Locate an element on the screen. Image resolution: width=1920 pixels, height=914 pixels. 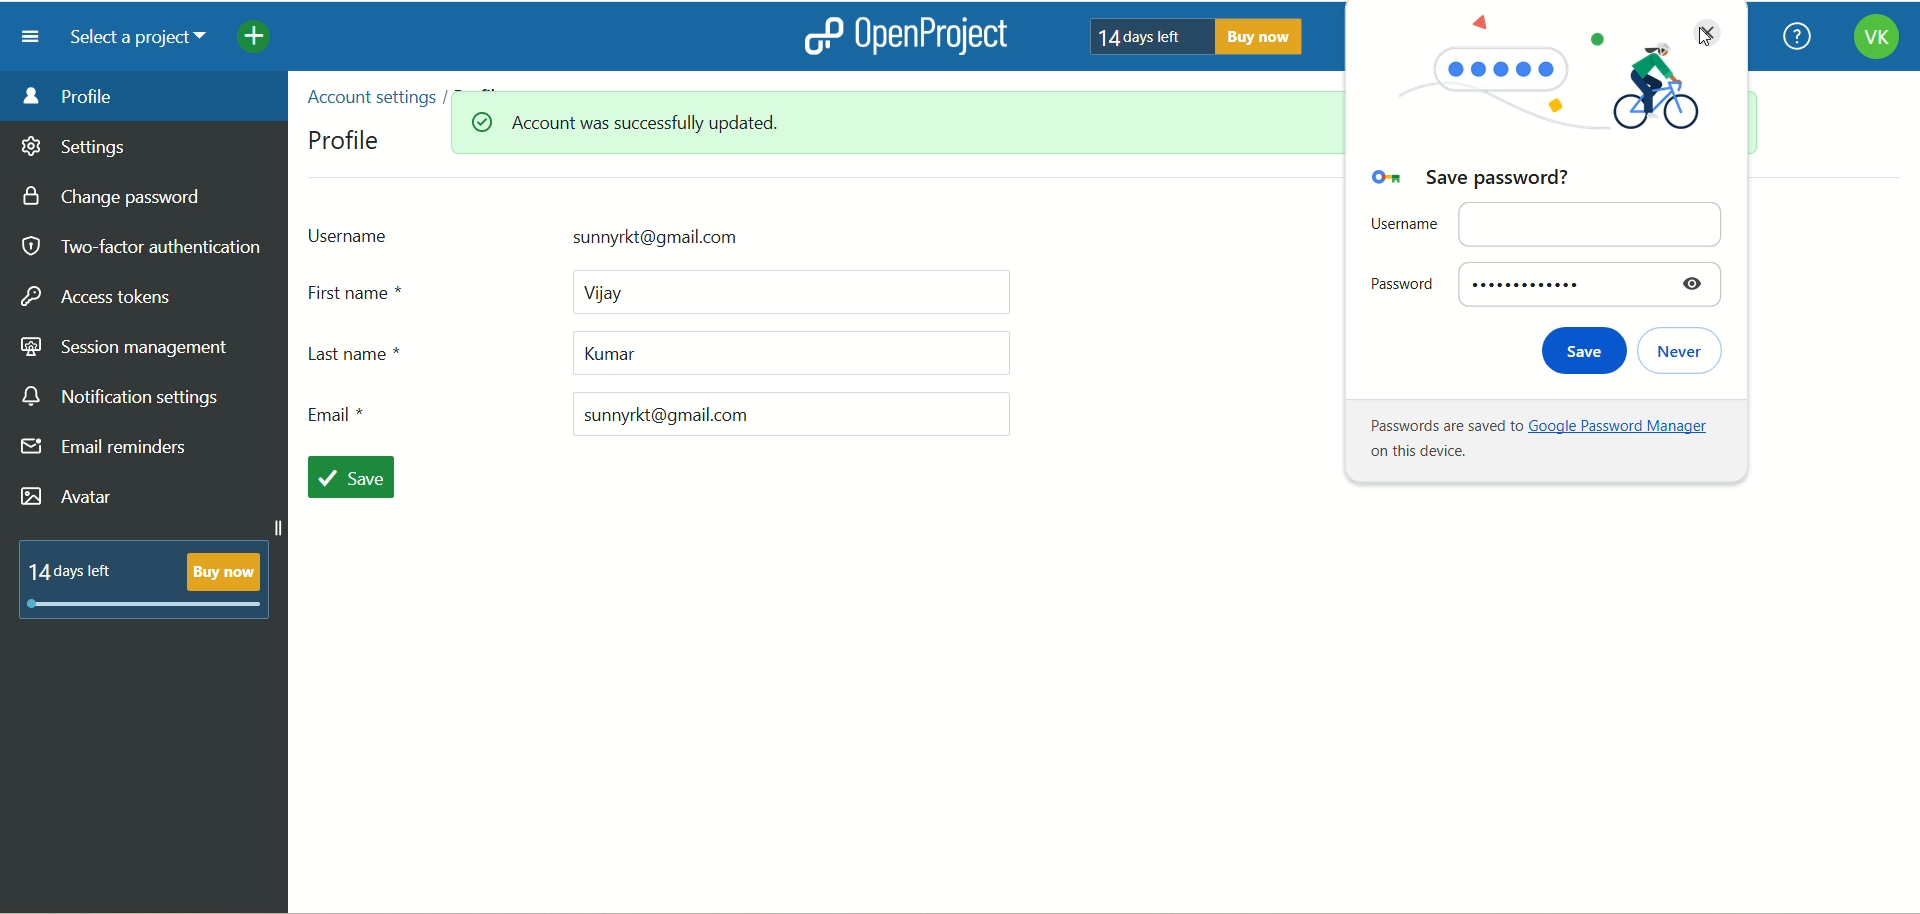
text is located at coordinates (1533, 439).